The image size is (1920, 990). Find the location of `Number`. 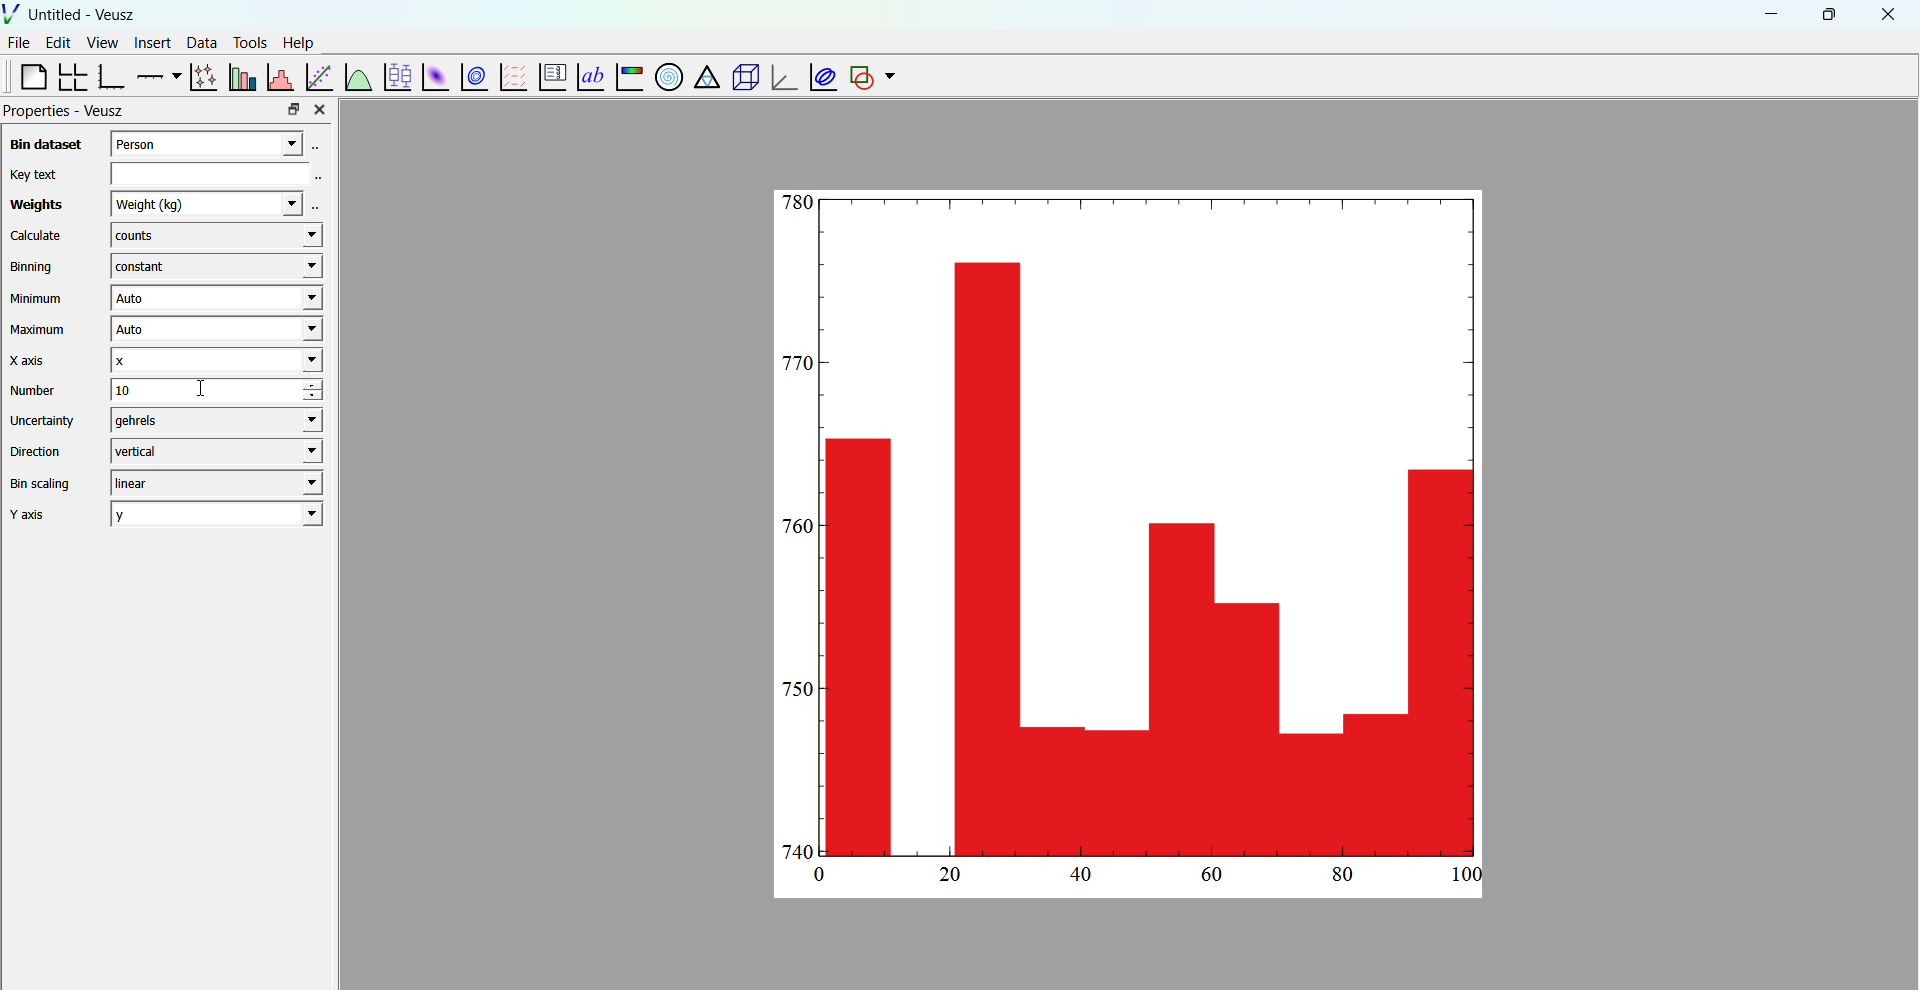

Number is located at coordinates (34, 390).